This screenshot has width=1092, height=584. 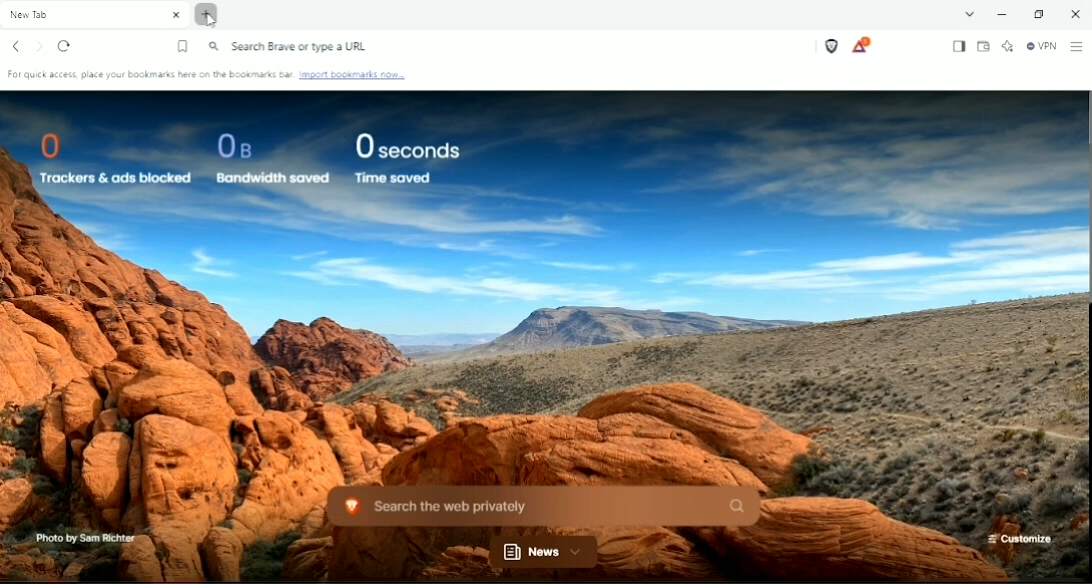 I want to click on 0 seconds Time saved, so click(x=406, y=159).